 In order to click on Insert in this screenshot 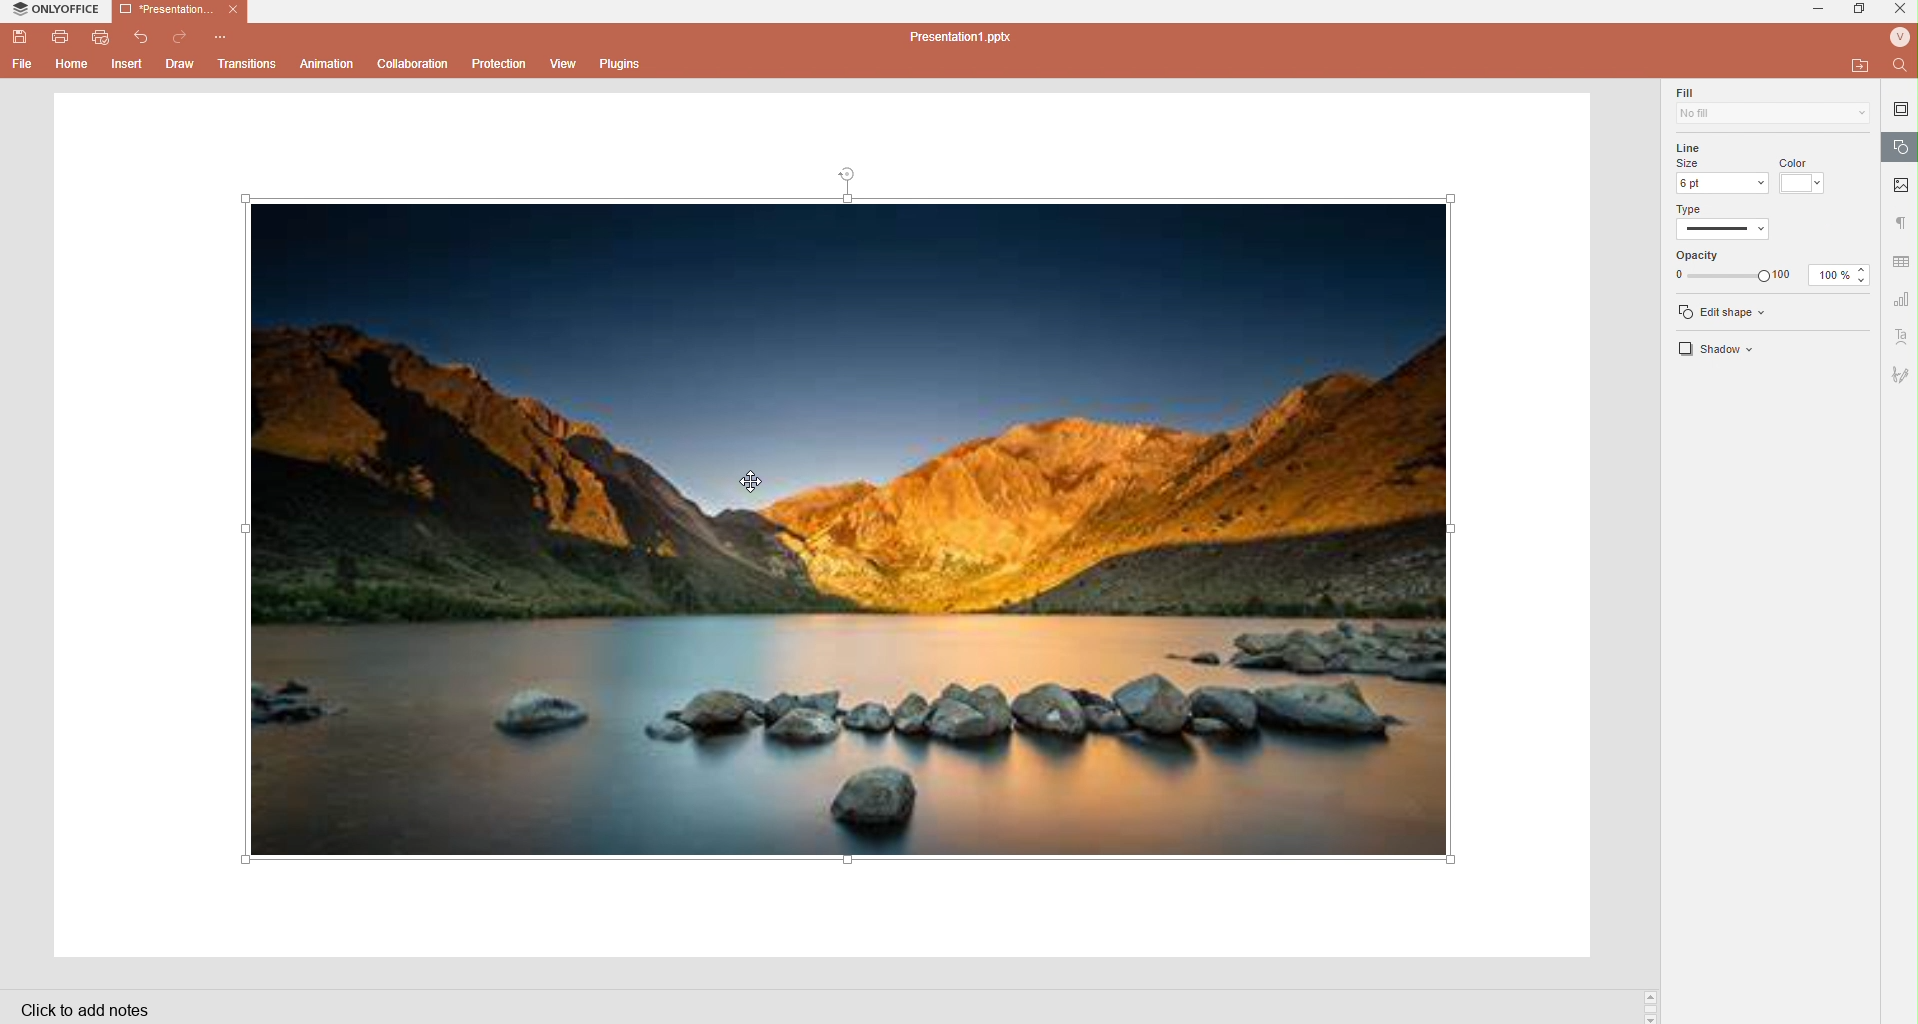, I will do `click(128, 64)`.